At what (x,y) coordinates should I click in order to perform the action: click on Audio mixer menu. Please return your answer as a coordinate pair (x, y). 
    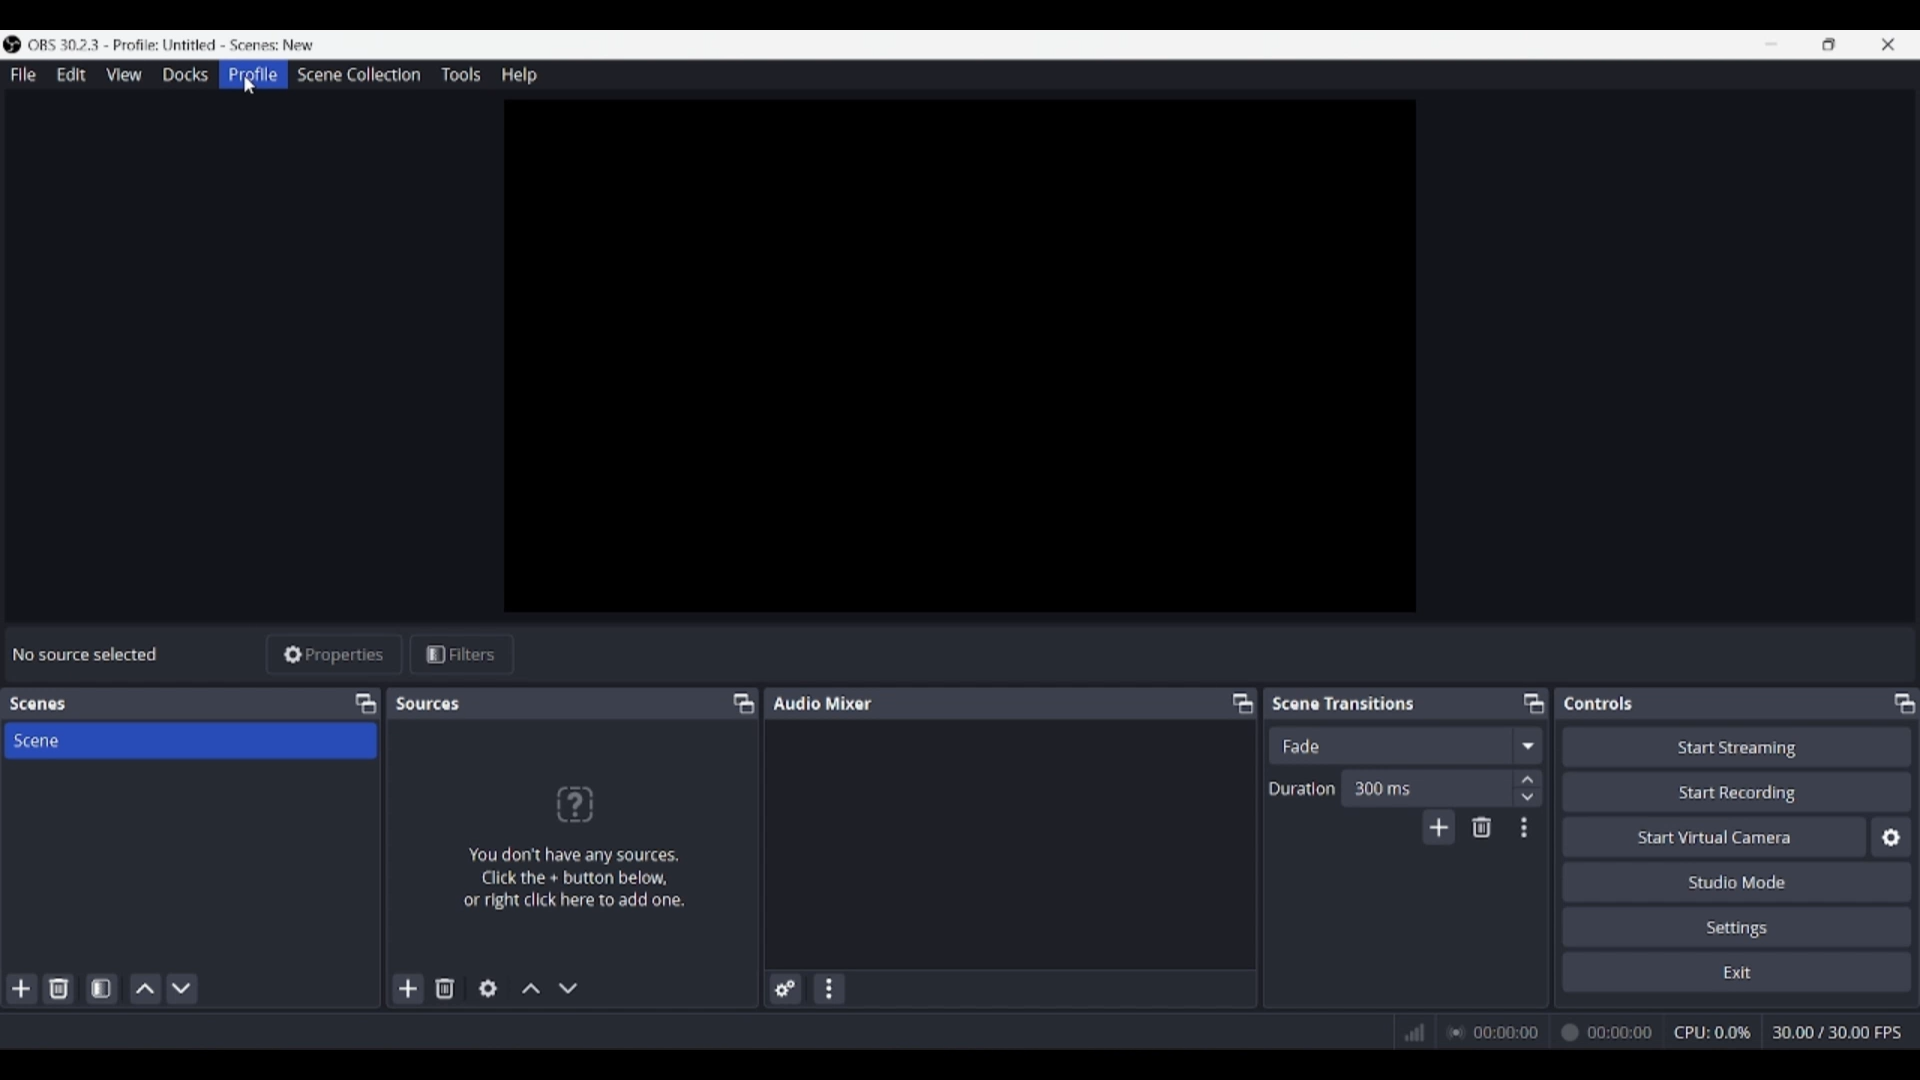
    Looking at the image, I should click on (828, 989).